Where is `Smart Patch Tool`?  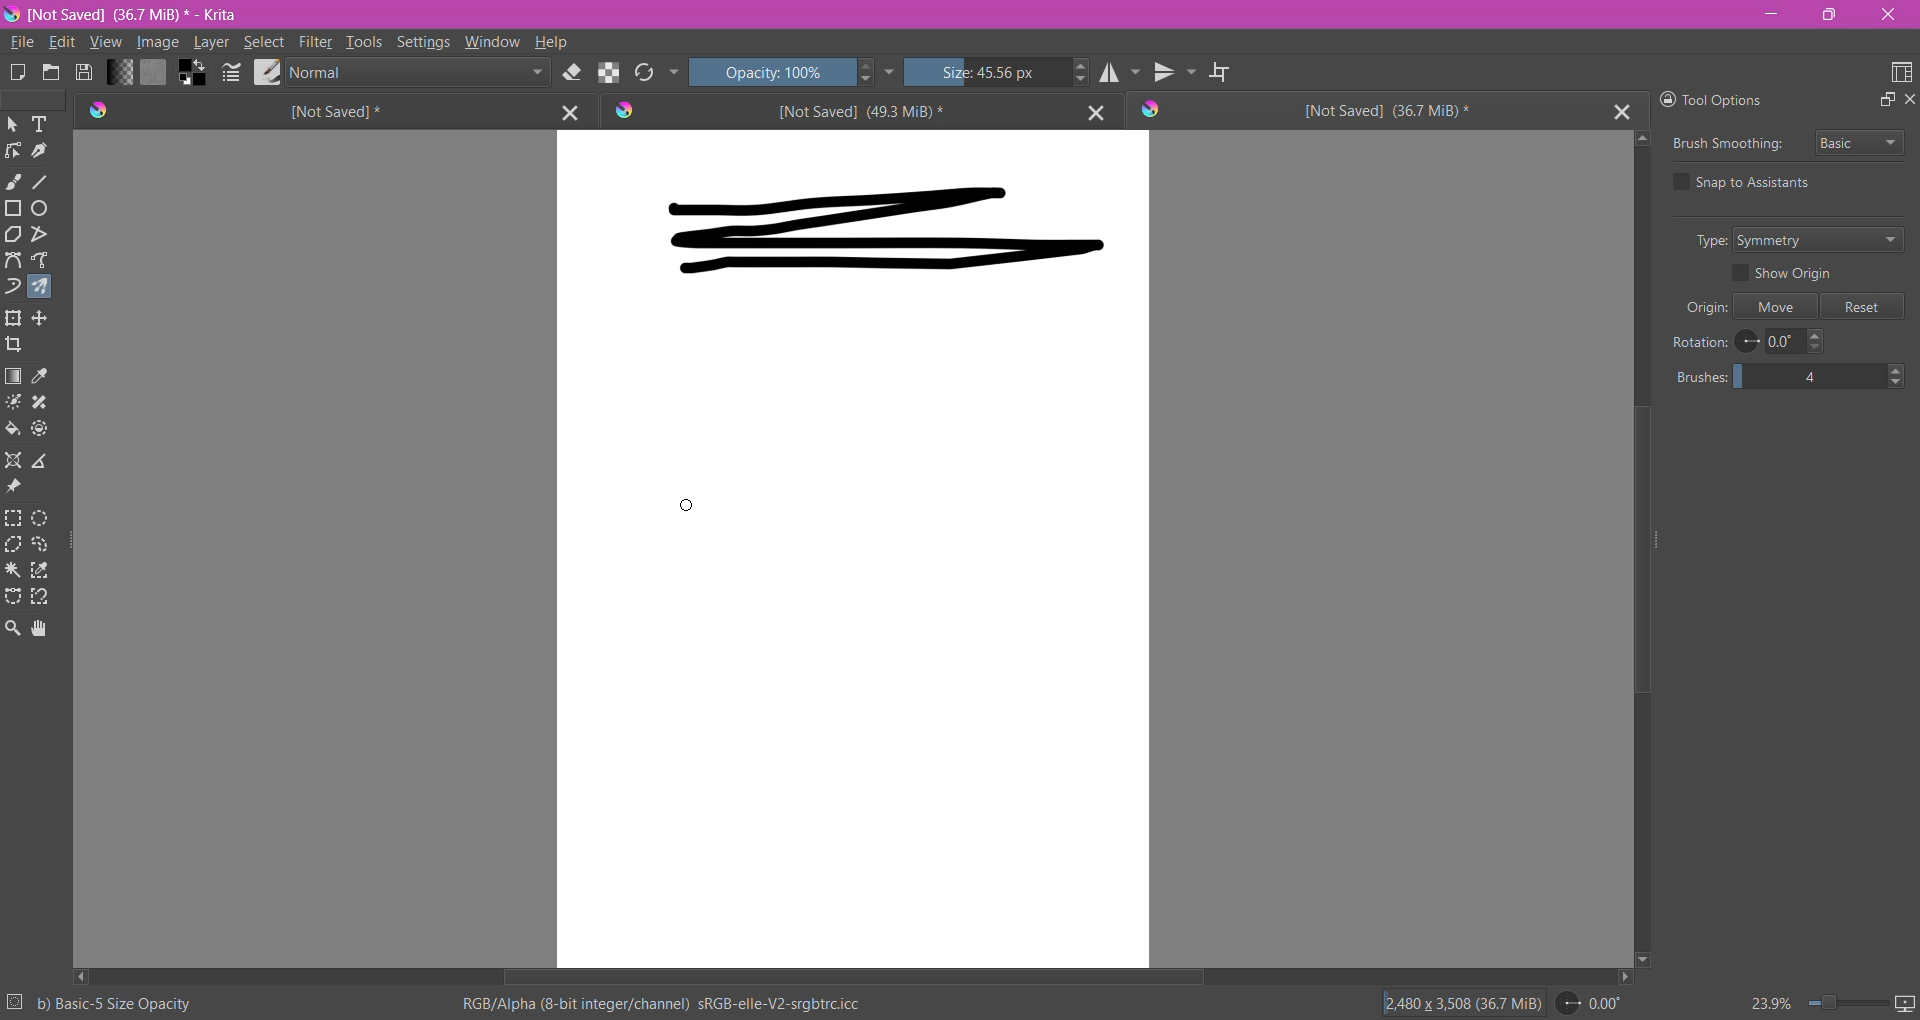
Smart Patch Tool is located at coordinates (41, 403).